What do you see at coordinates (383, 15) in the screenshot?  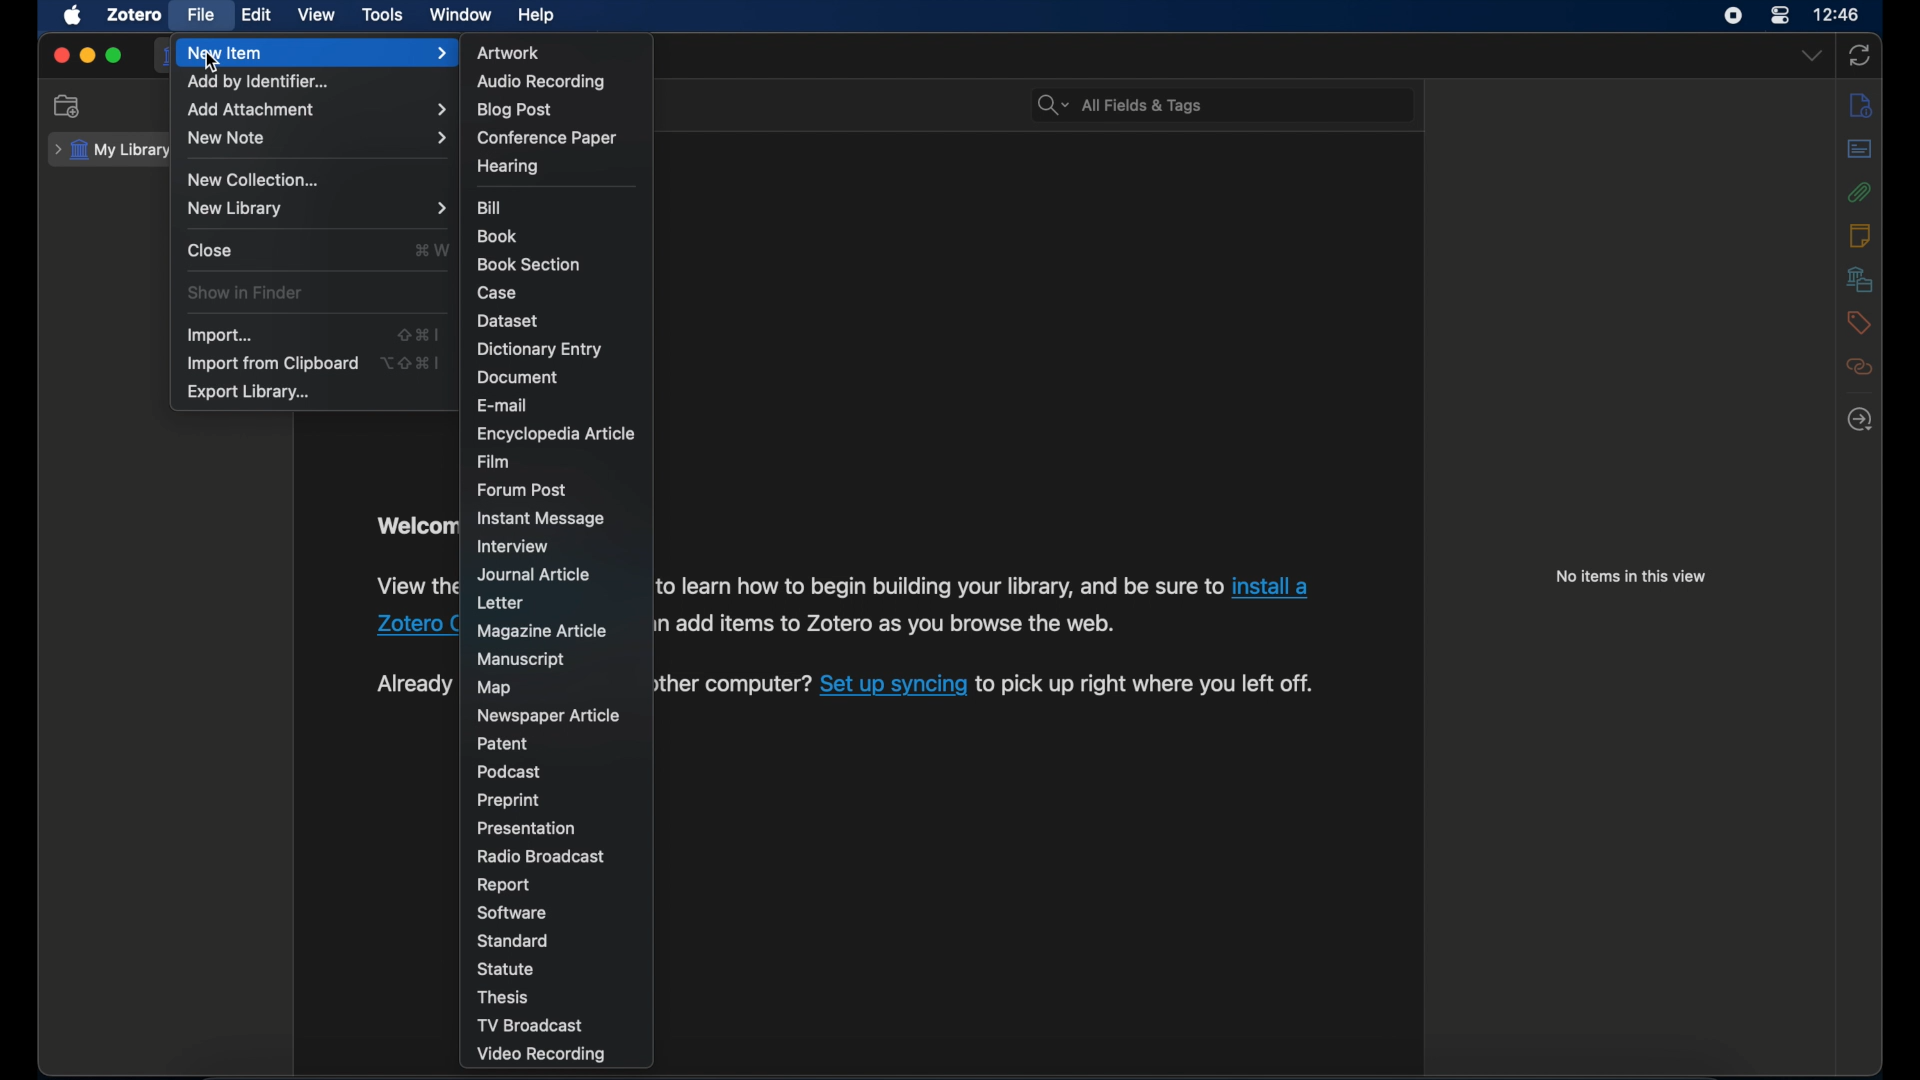 I see `tools` at bounding box center [383, 15].